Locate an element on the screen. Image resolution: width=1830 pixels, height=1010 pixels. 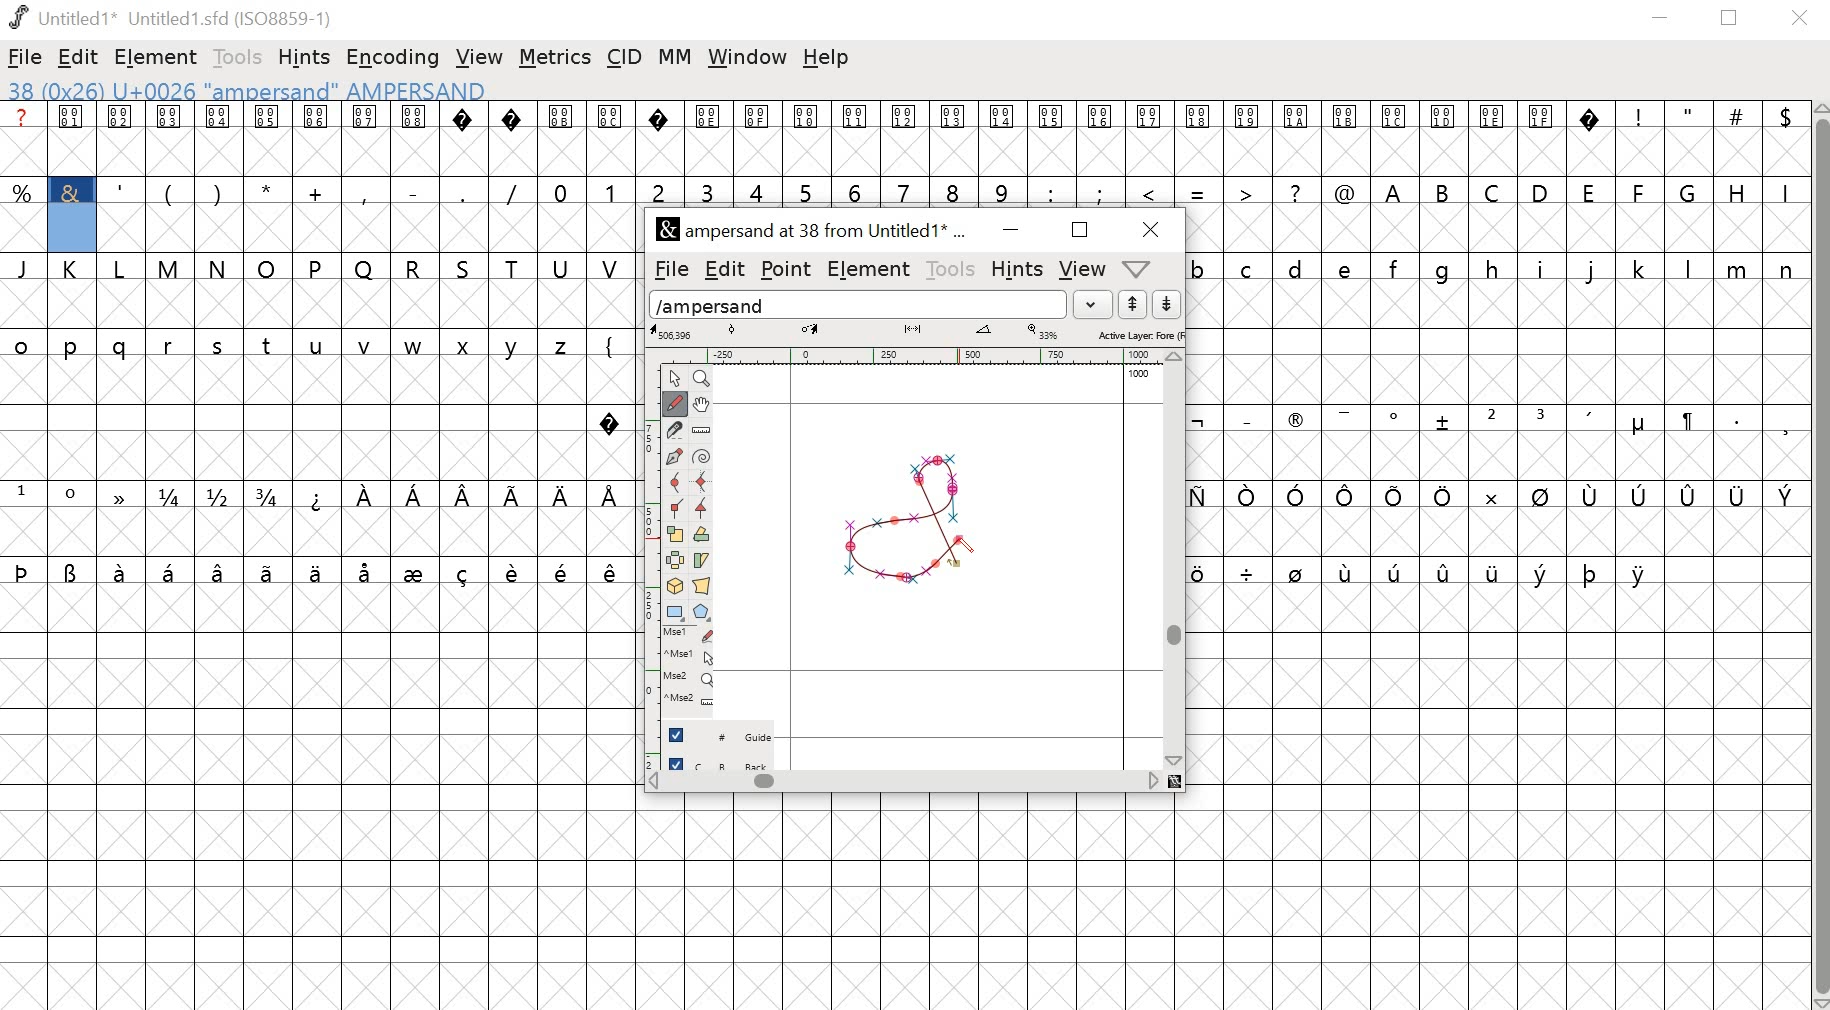
symbol is located at coordinates (1689, 496).